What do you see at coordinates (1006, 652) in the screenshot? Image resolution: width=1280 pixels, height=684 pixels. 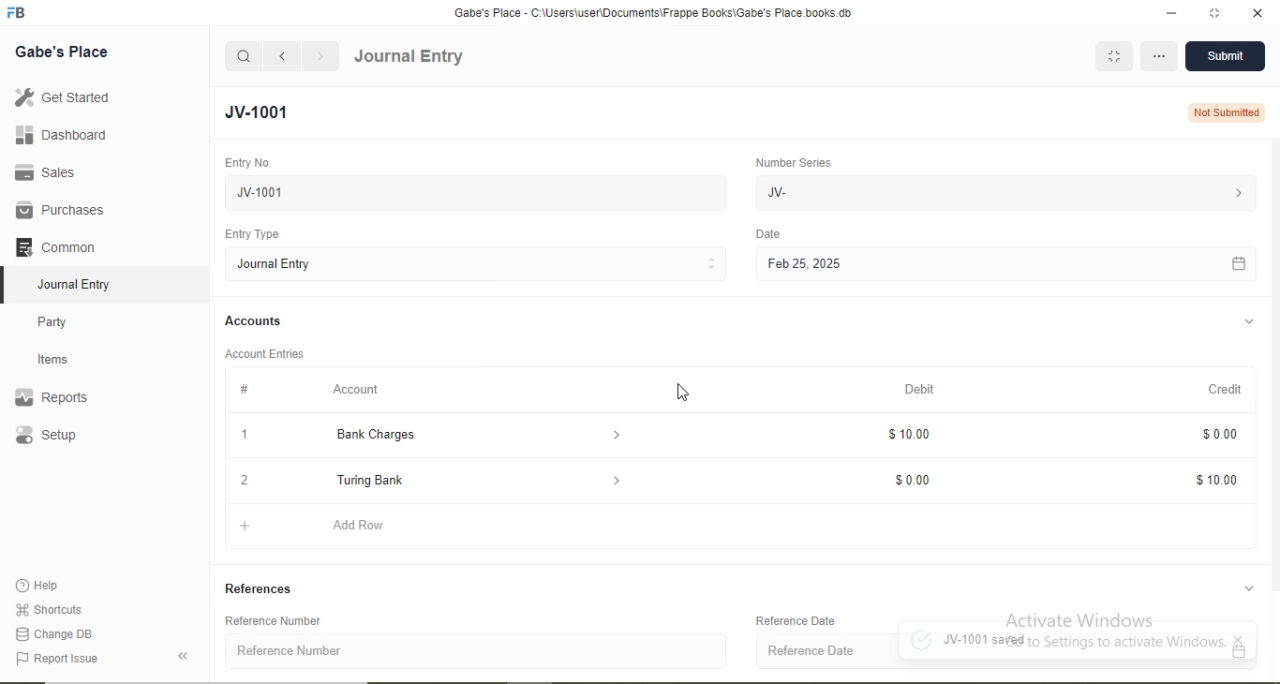 I see `Reference Date` at bounding box center [1006, 652].